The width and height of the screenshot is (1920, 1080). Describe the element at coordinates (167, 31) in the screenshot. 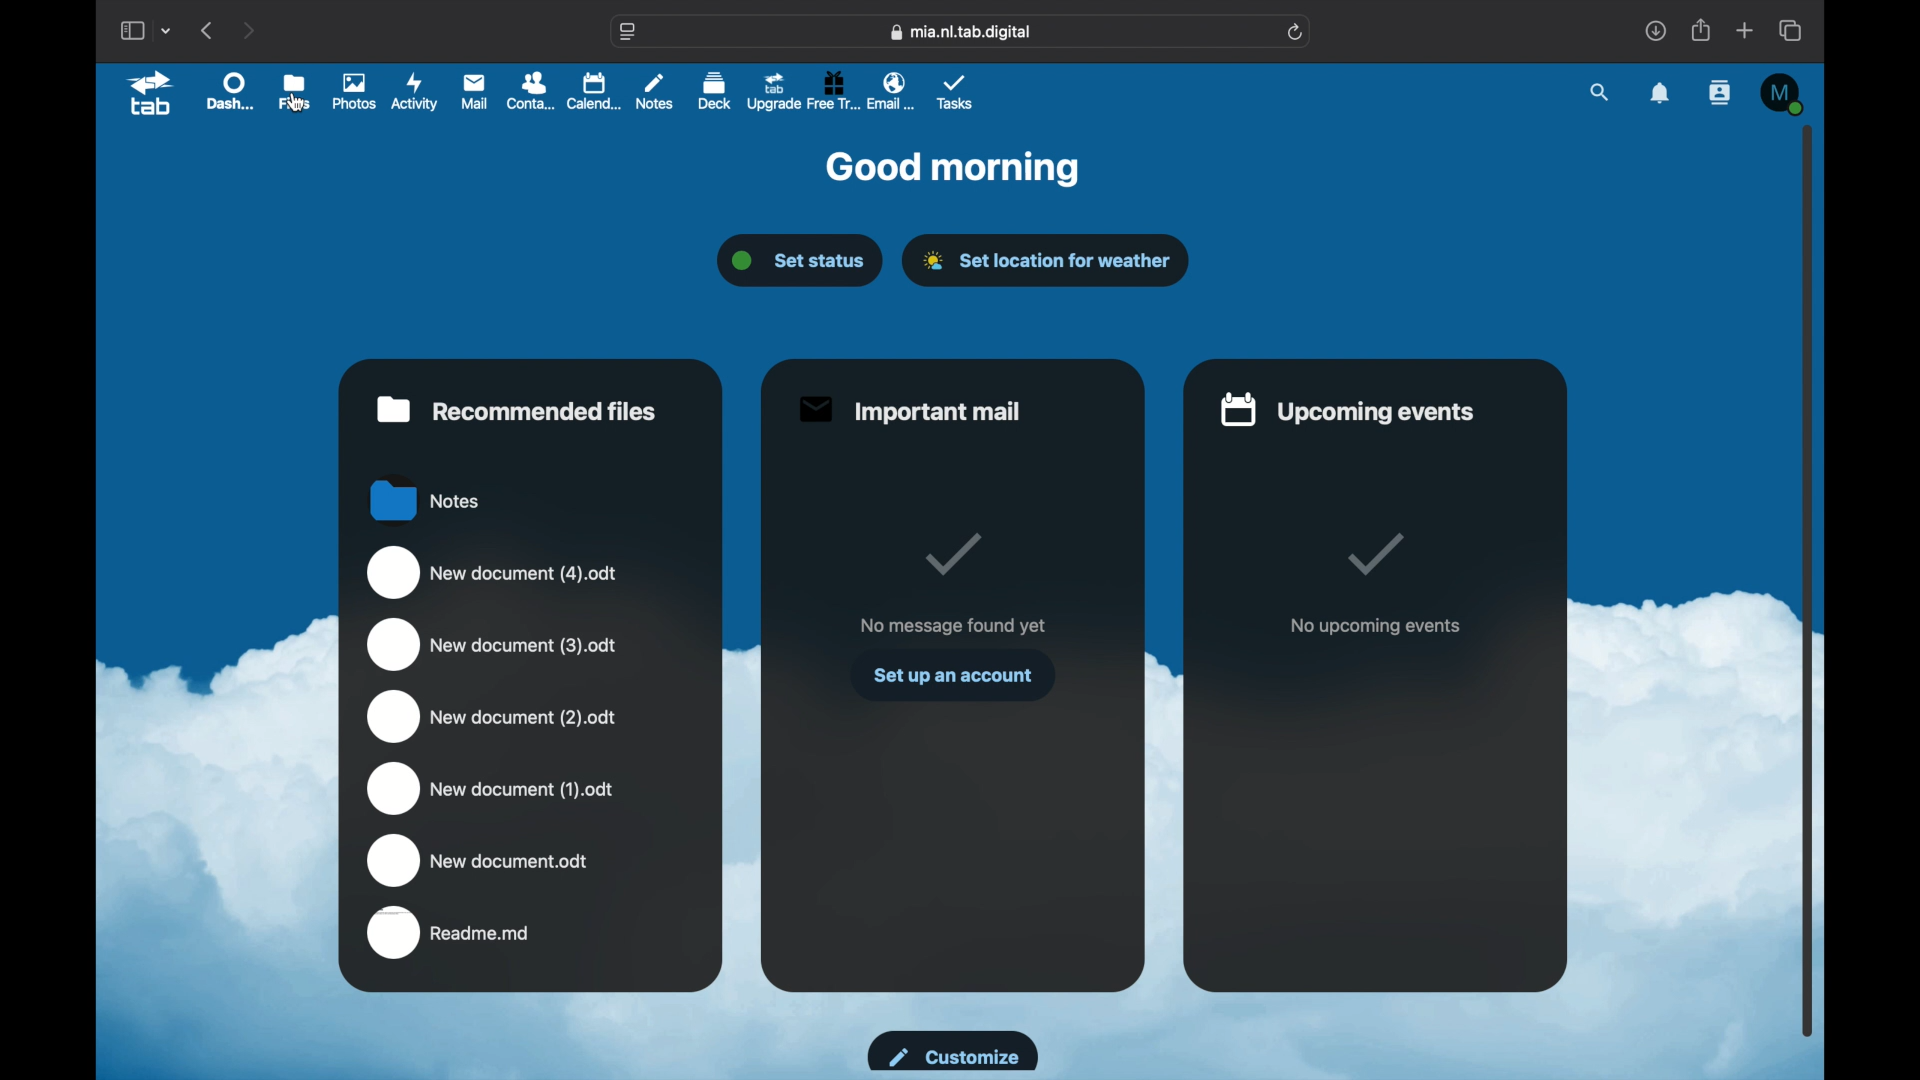

I see `tab group picker` at that location.